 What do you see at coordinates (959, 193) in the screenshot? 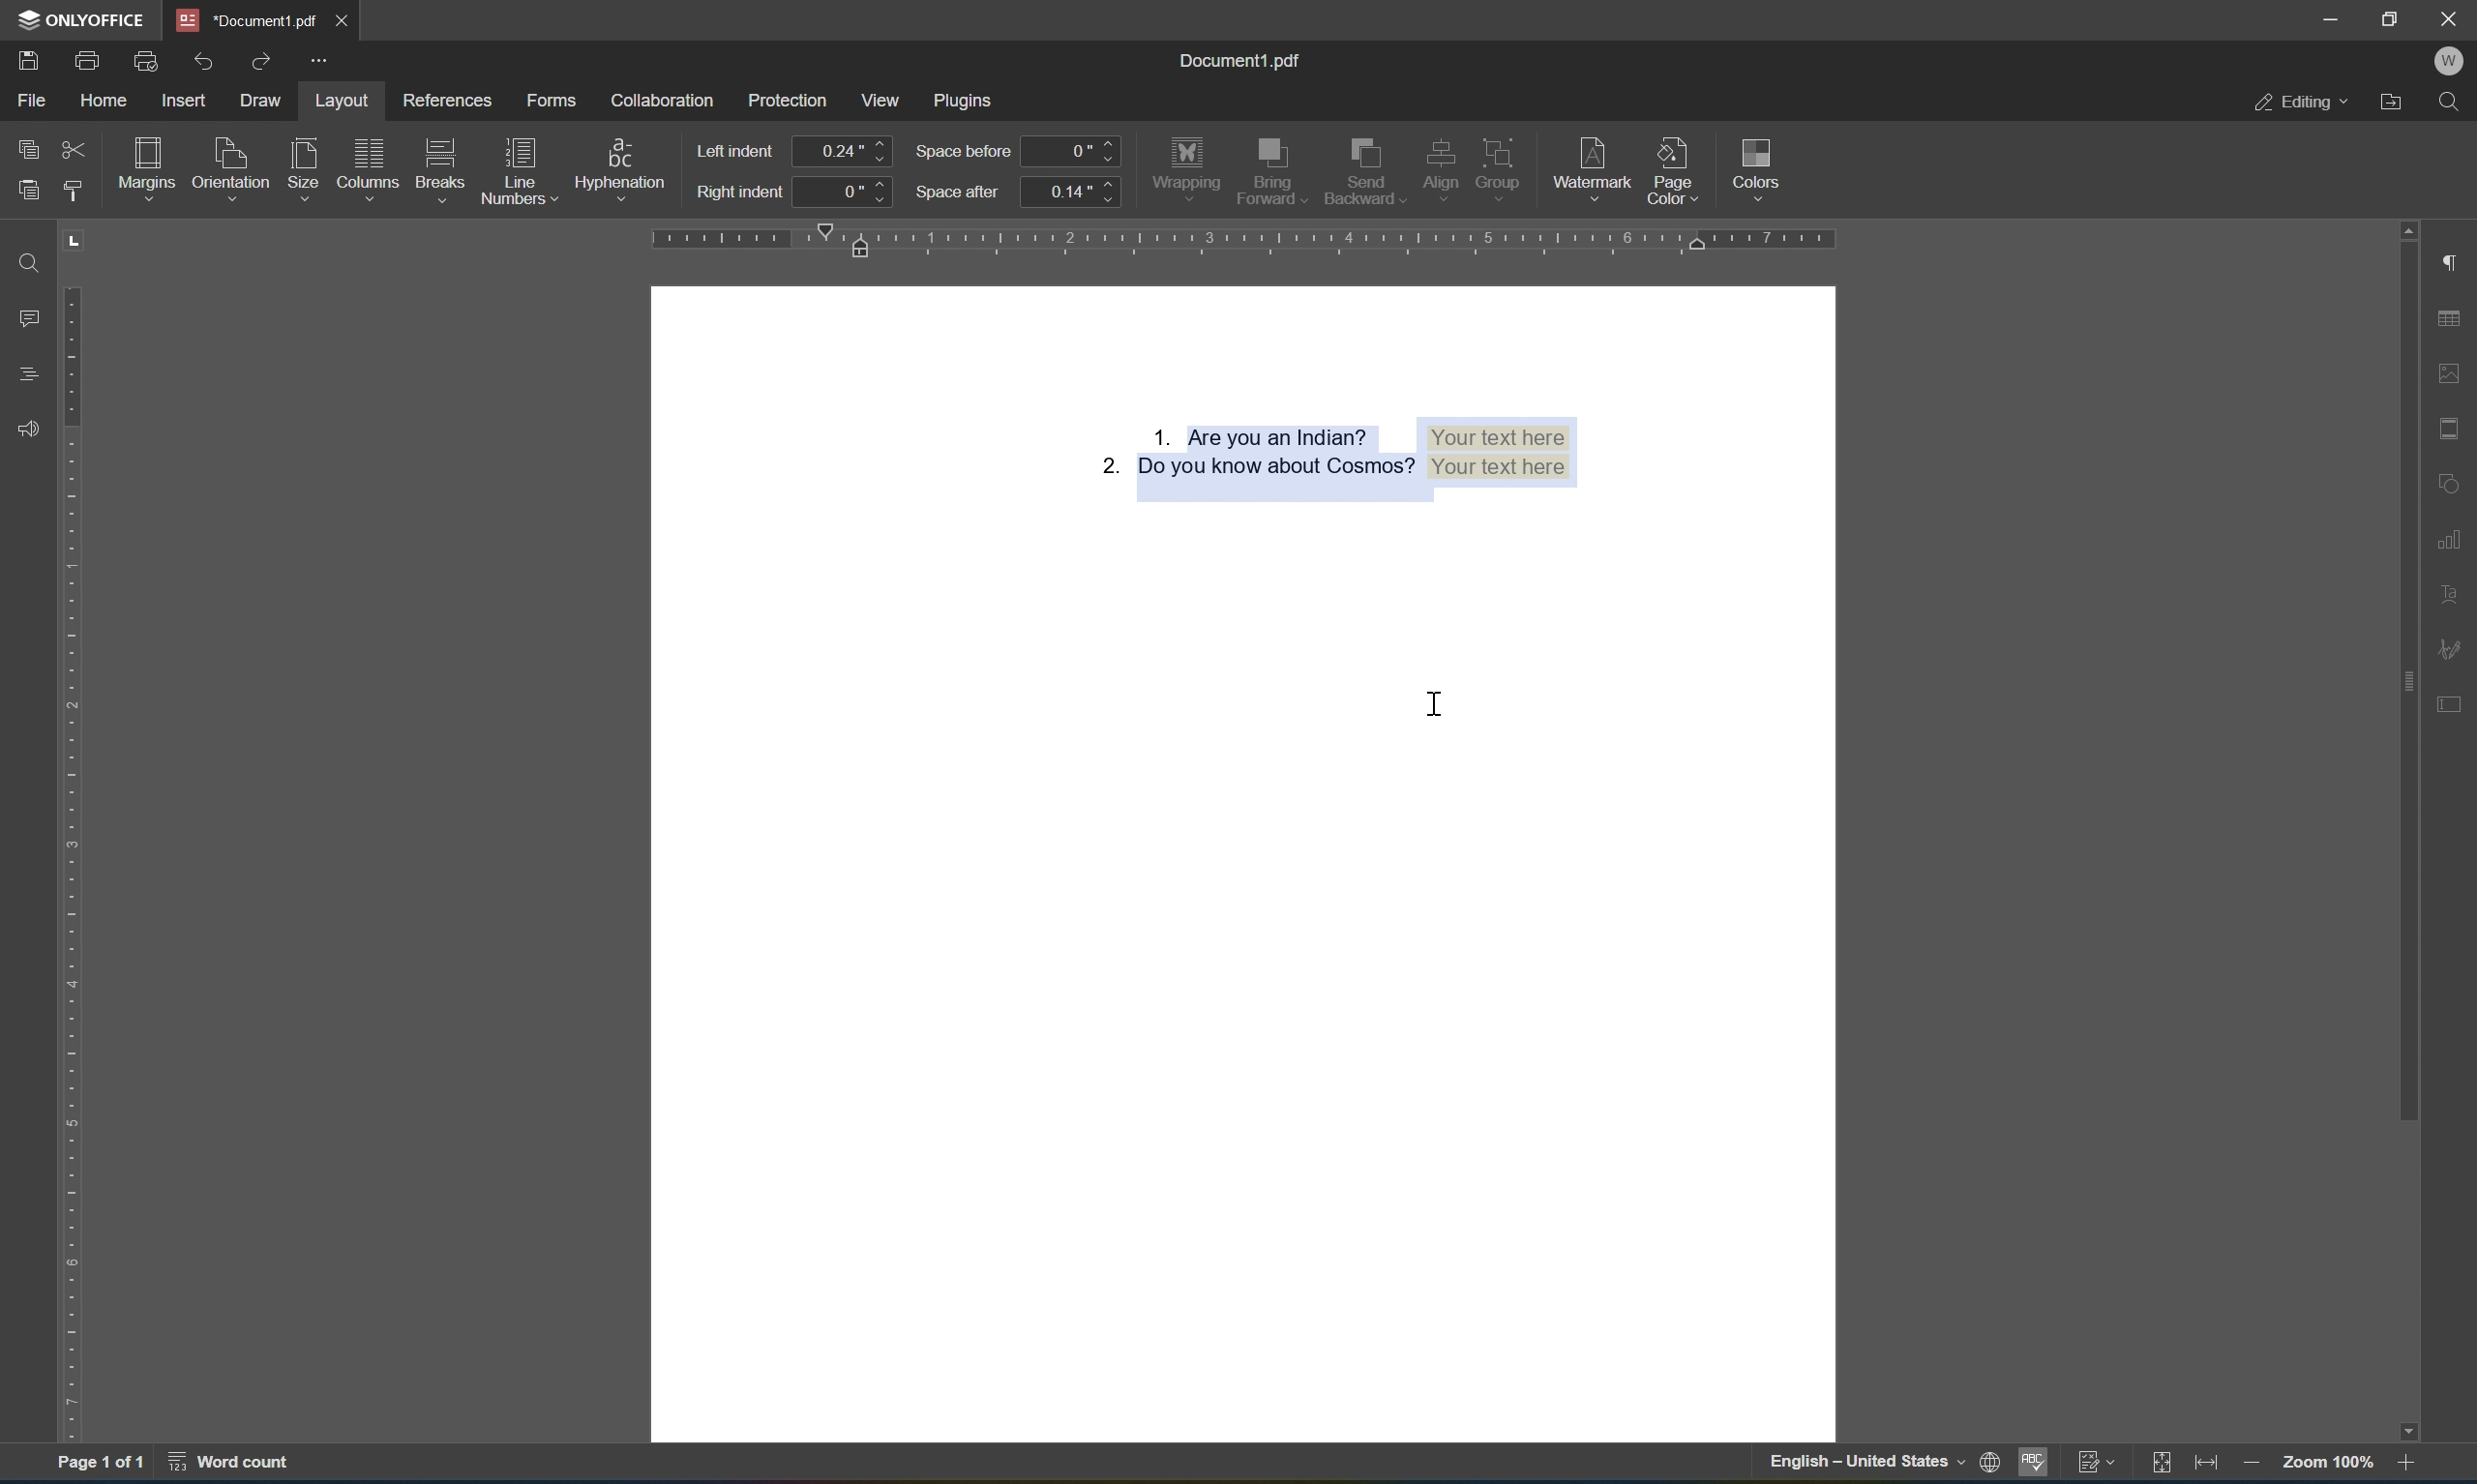
I see `space after` at bounding box center [959, 193].